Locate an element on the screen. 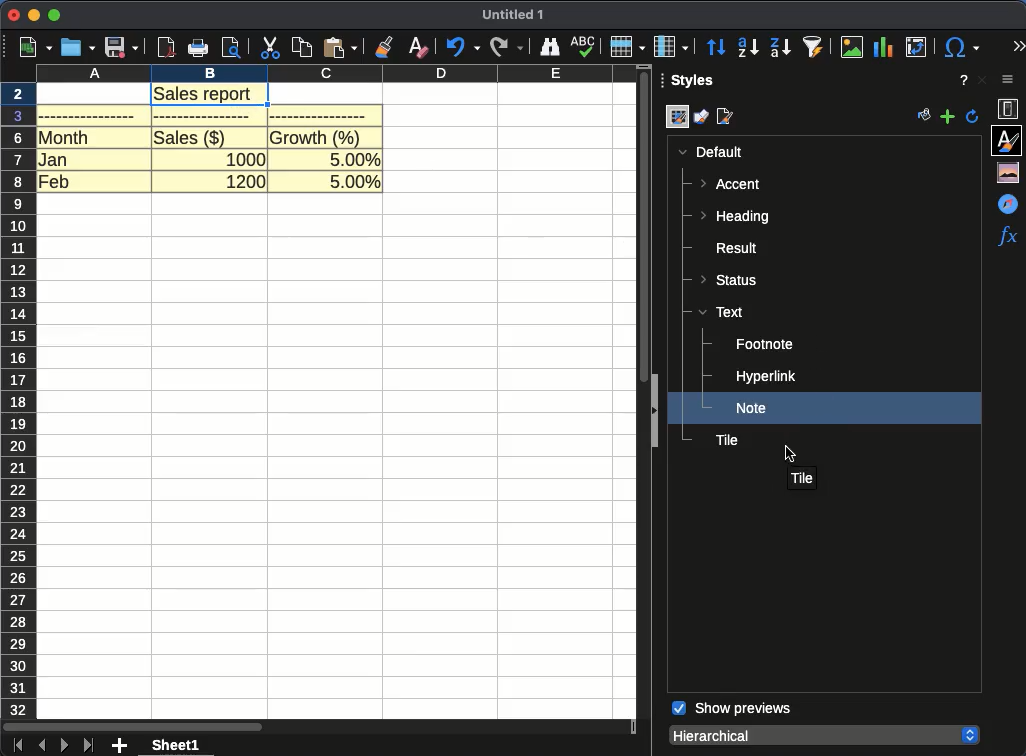 The height and width of the screenshot is (756, 1026). scroll is located at coordinates (644, 225).